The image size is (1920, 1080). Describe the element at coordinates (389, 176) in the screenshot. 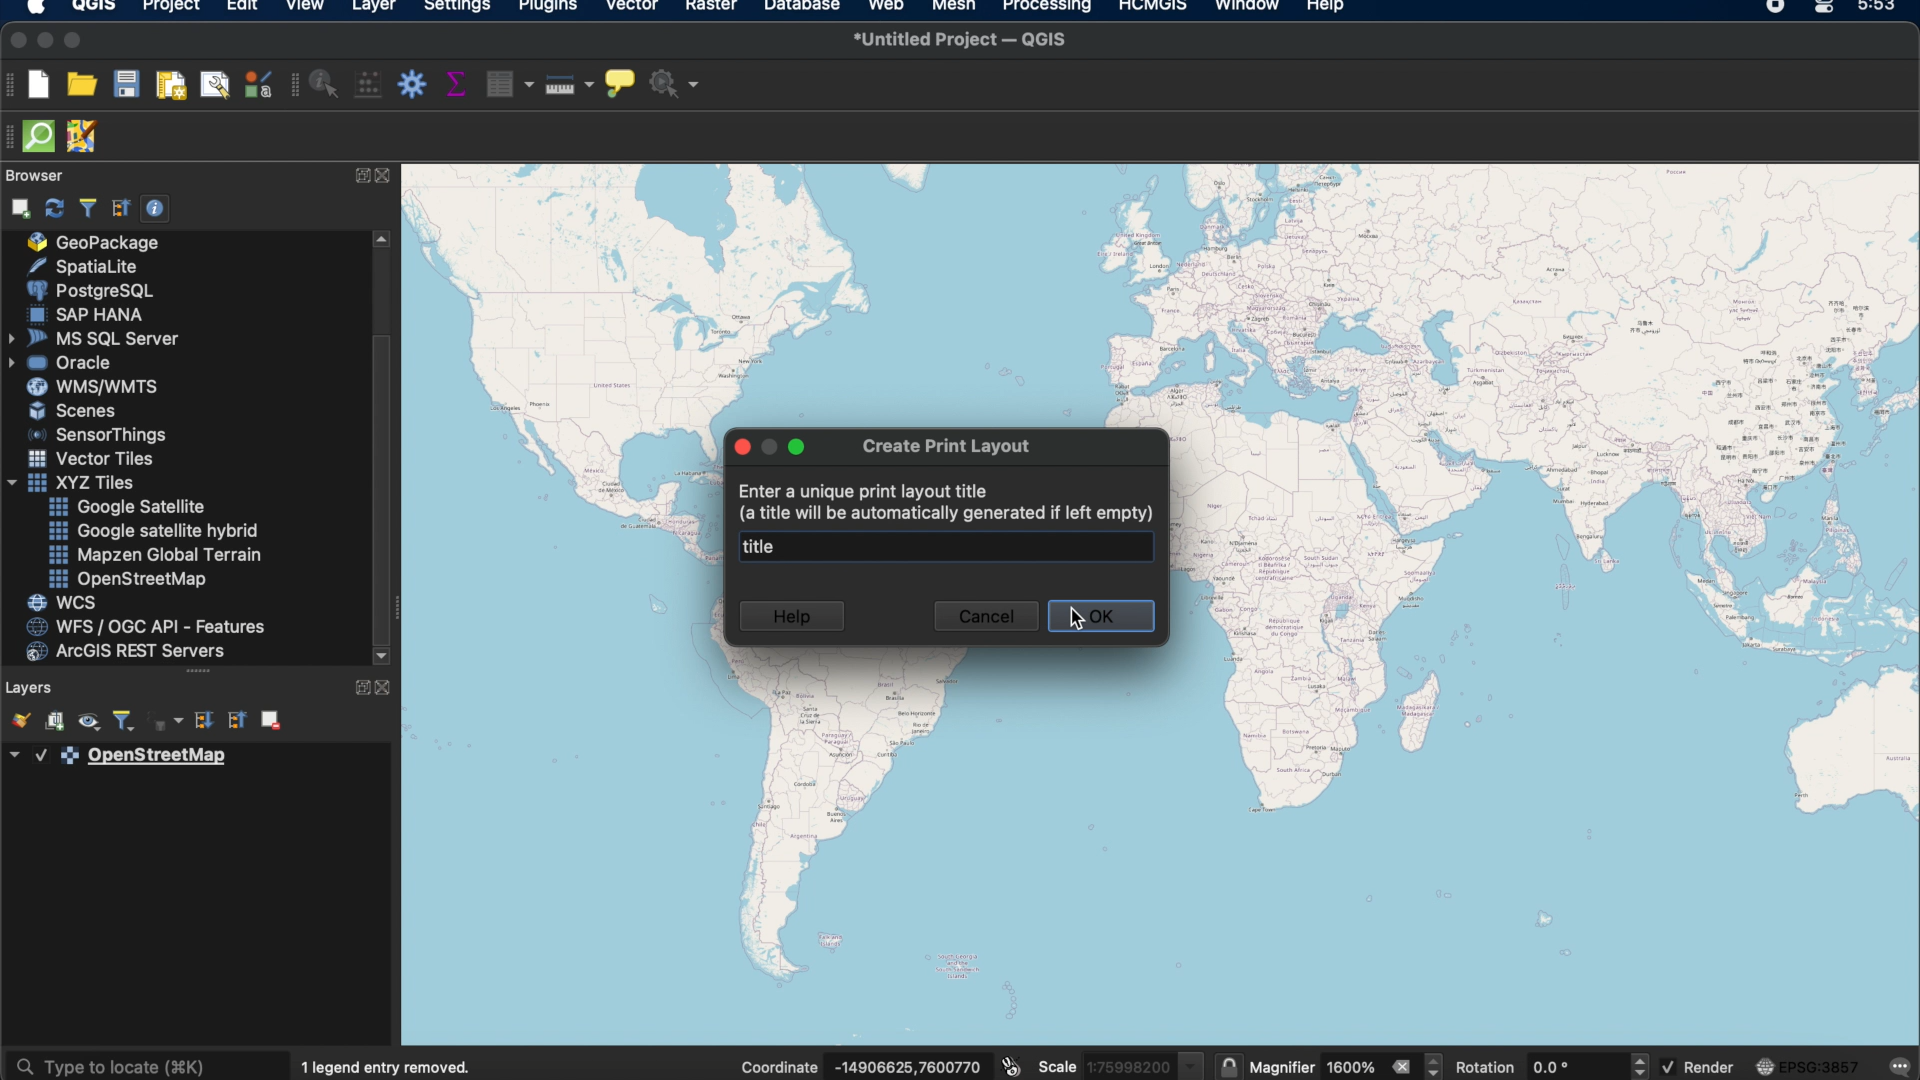

I see `close` at that location.